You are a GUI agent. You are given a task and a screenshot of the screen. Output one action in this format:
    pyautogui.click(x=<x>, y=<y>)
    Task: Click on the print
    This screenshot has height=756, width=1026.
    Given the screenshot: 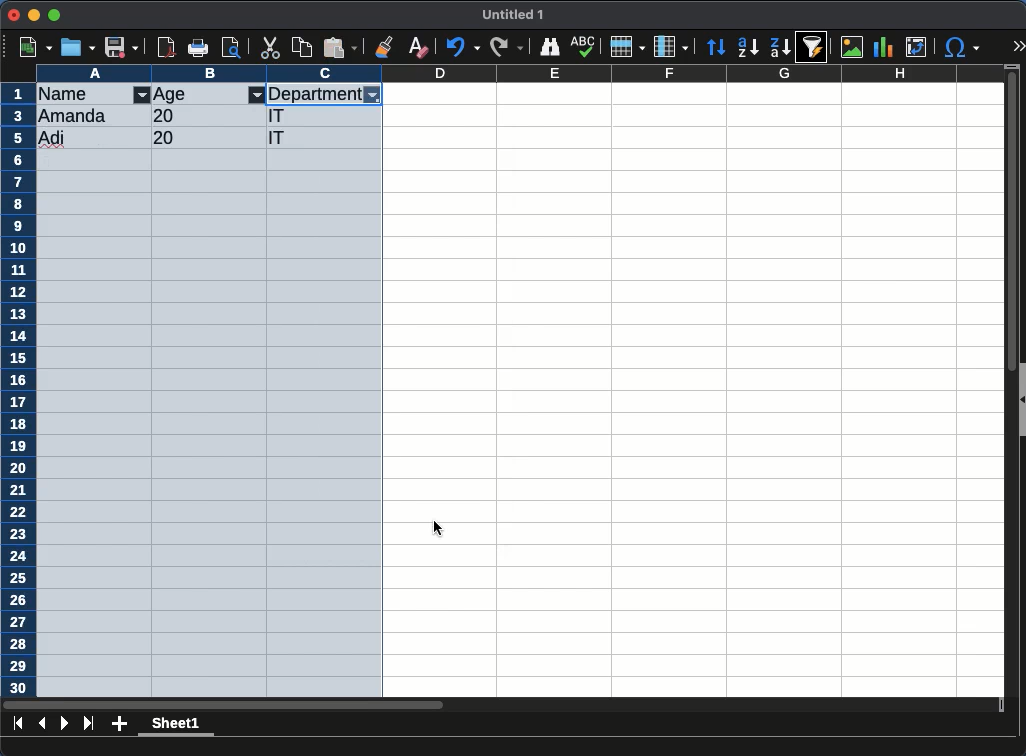 What is the action you would take?
    pyautogui.click(x=201, y=47)
    